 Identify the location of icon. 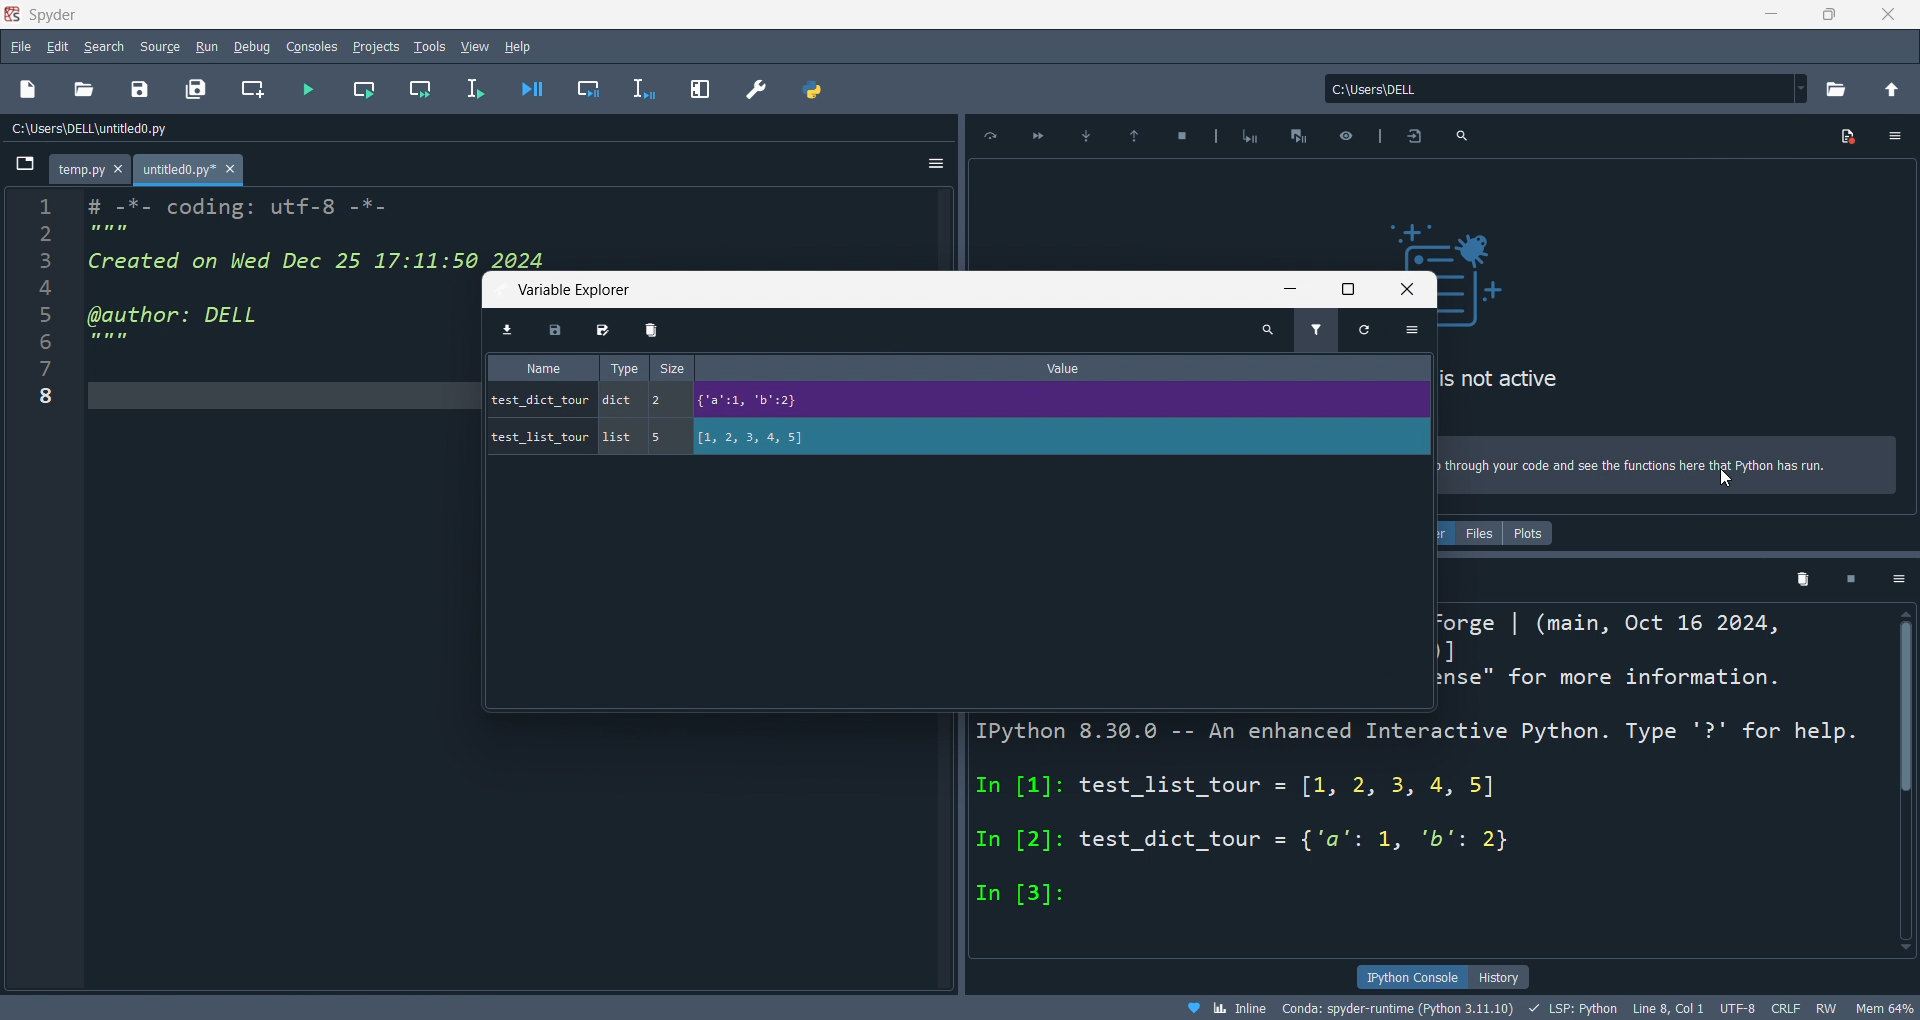
(1135, 140).